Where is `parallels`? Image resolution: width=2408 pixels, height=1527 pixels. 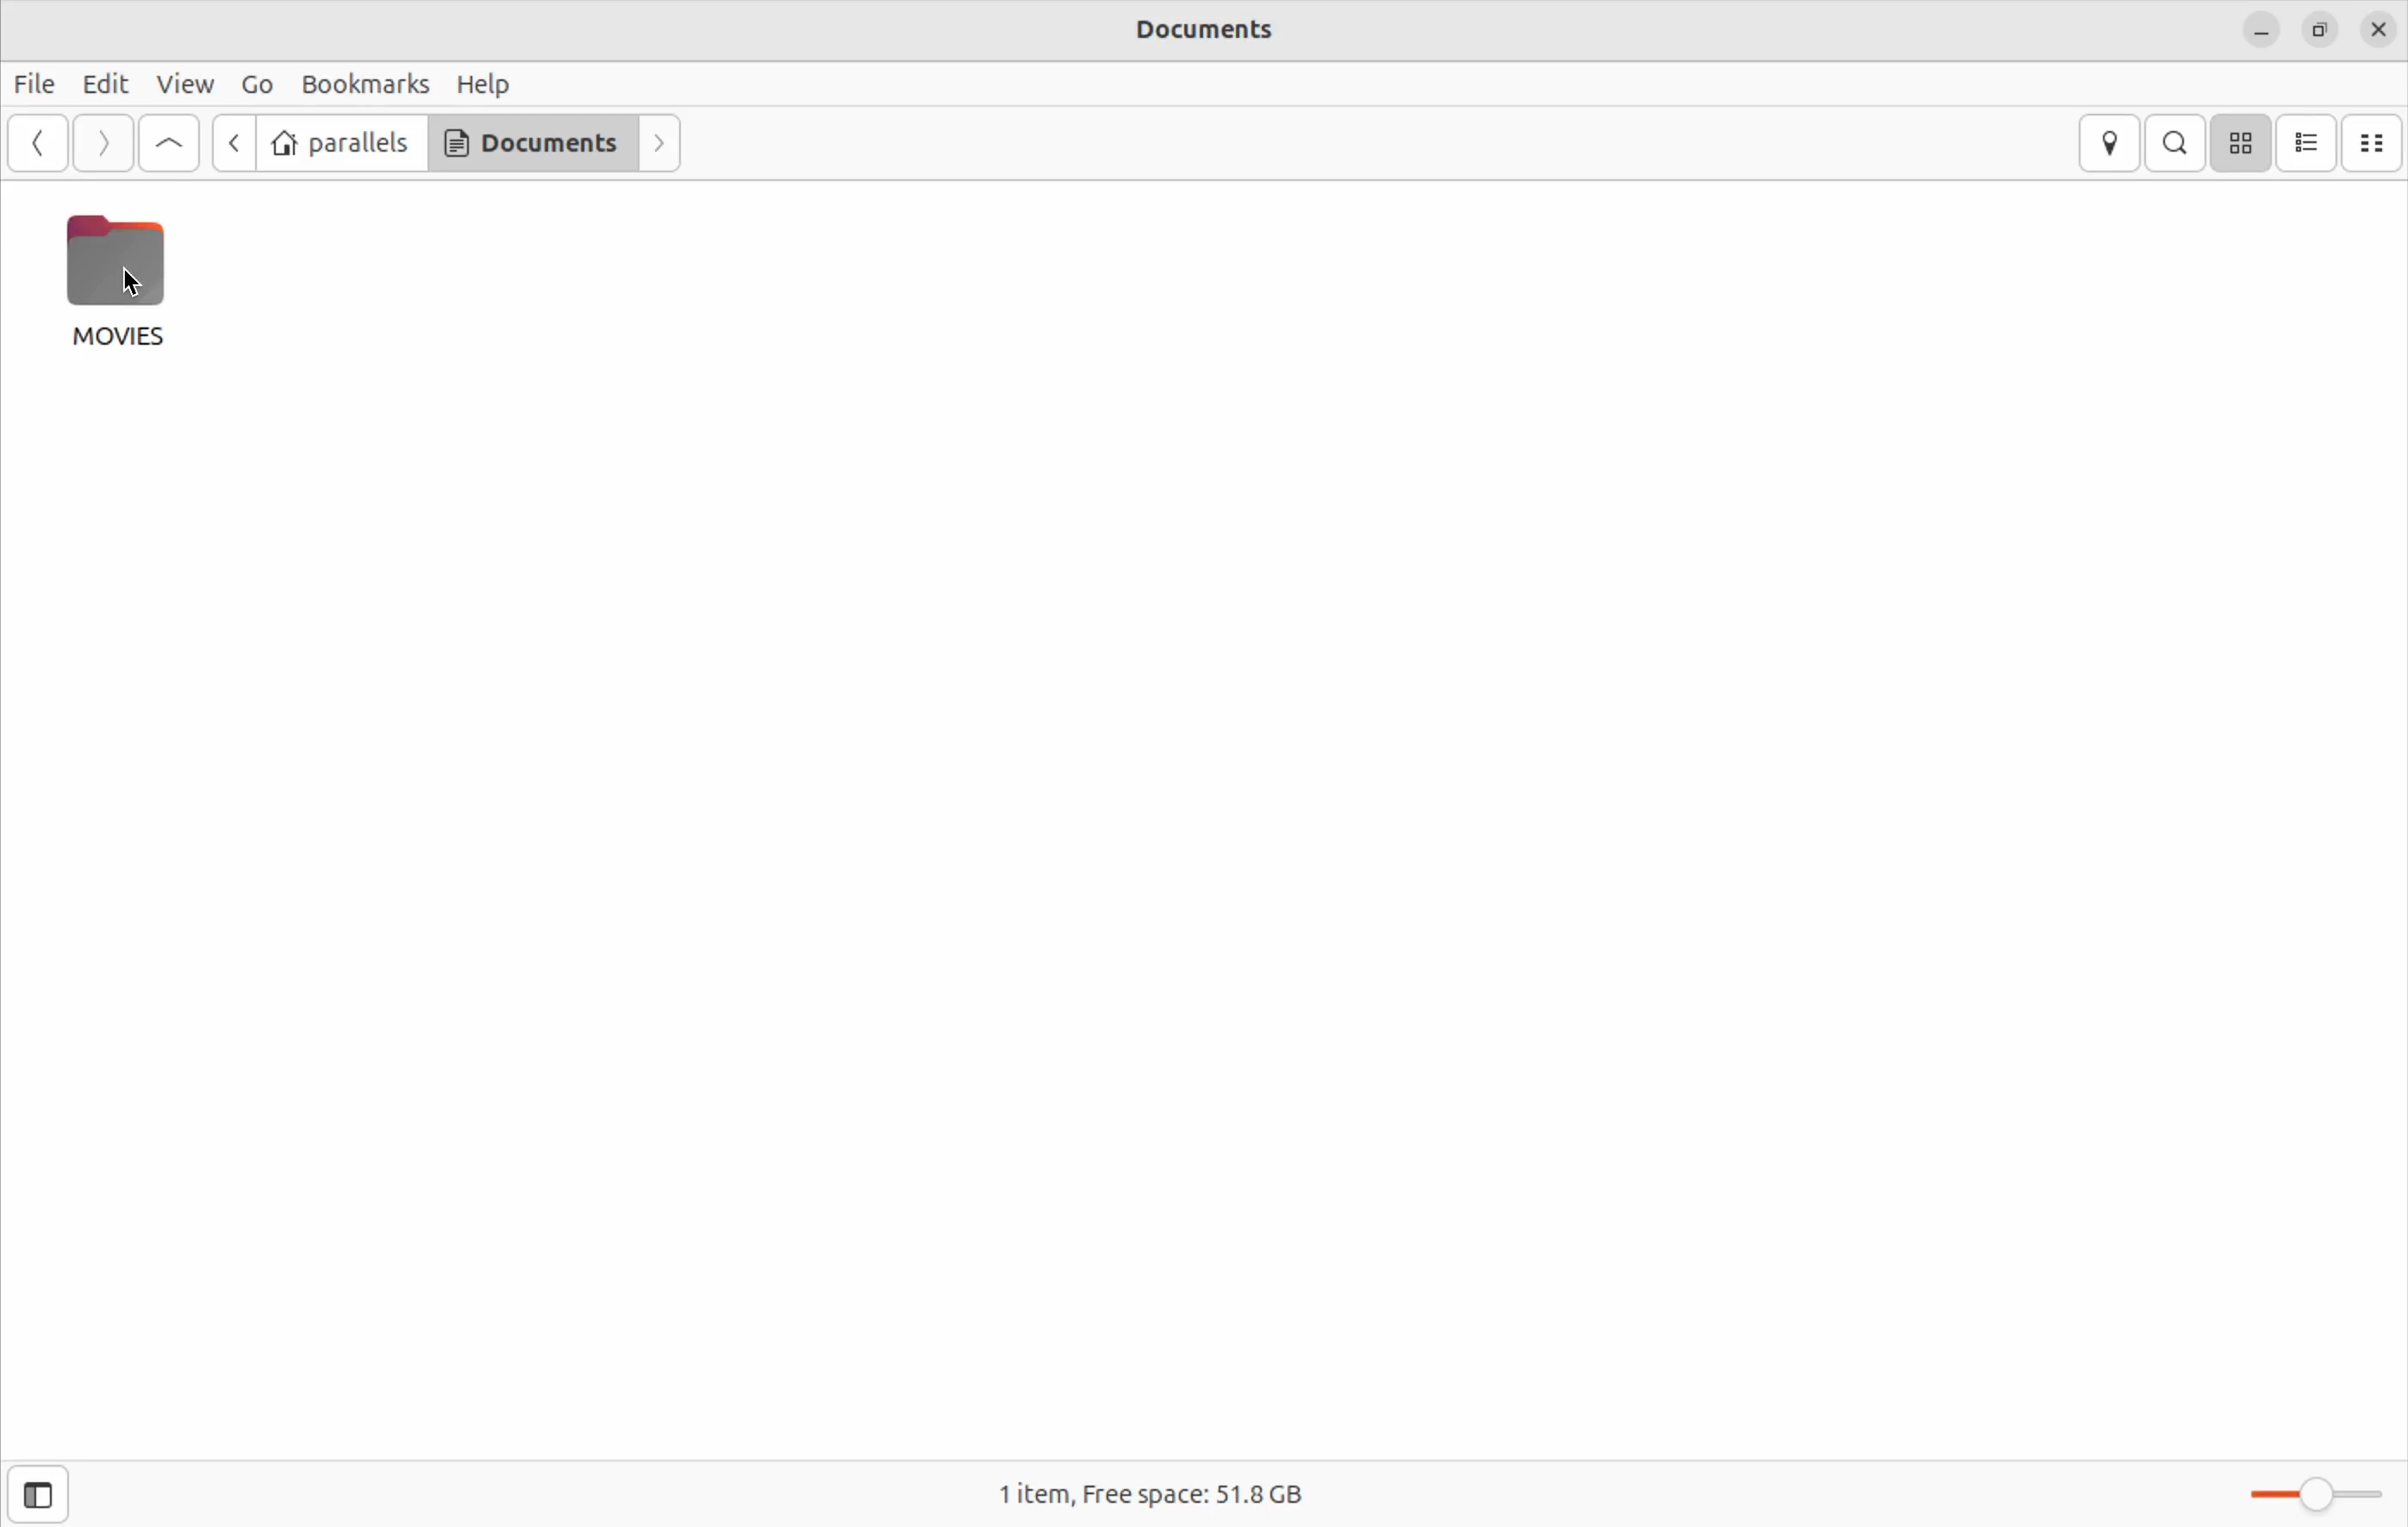
parallels is located at coordinates (340, 144).